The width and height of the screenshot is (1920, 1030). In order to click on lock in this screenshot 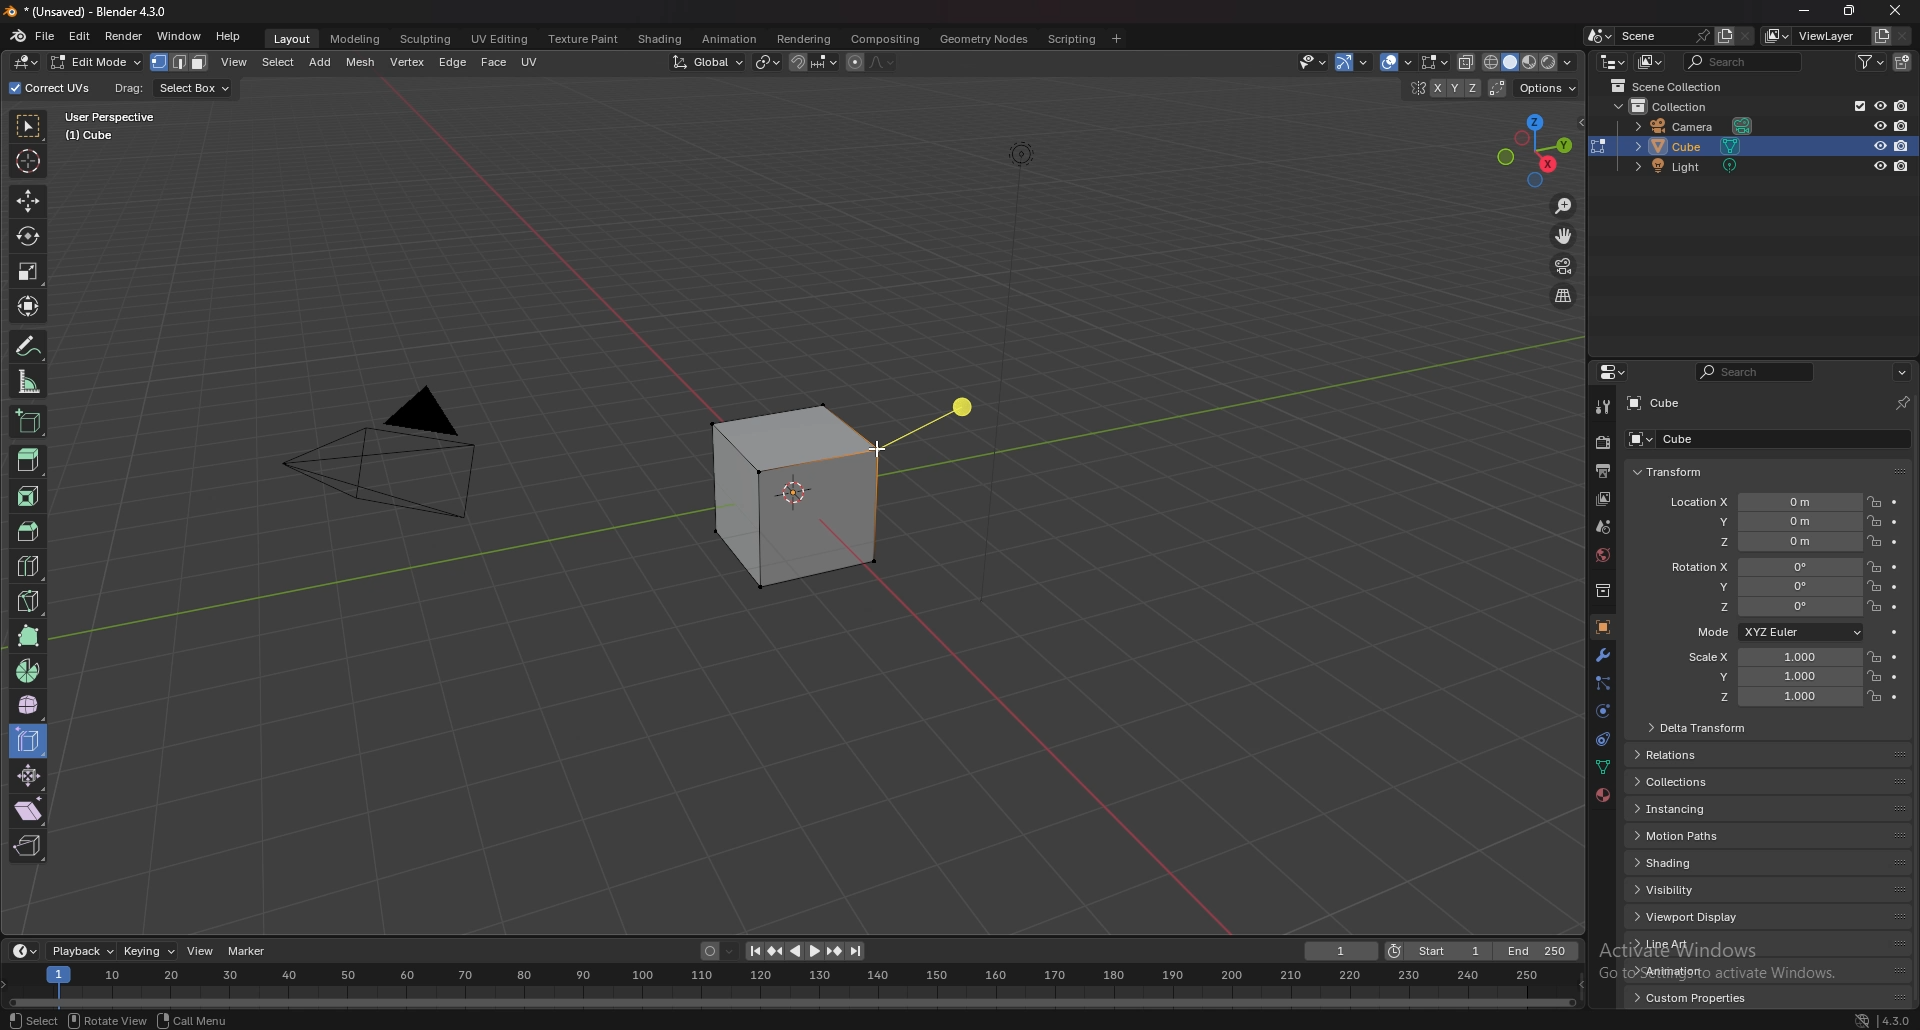, I will do `click(1873, 587)`.